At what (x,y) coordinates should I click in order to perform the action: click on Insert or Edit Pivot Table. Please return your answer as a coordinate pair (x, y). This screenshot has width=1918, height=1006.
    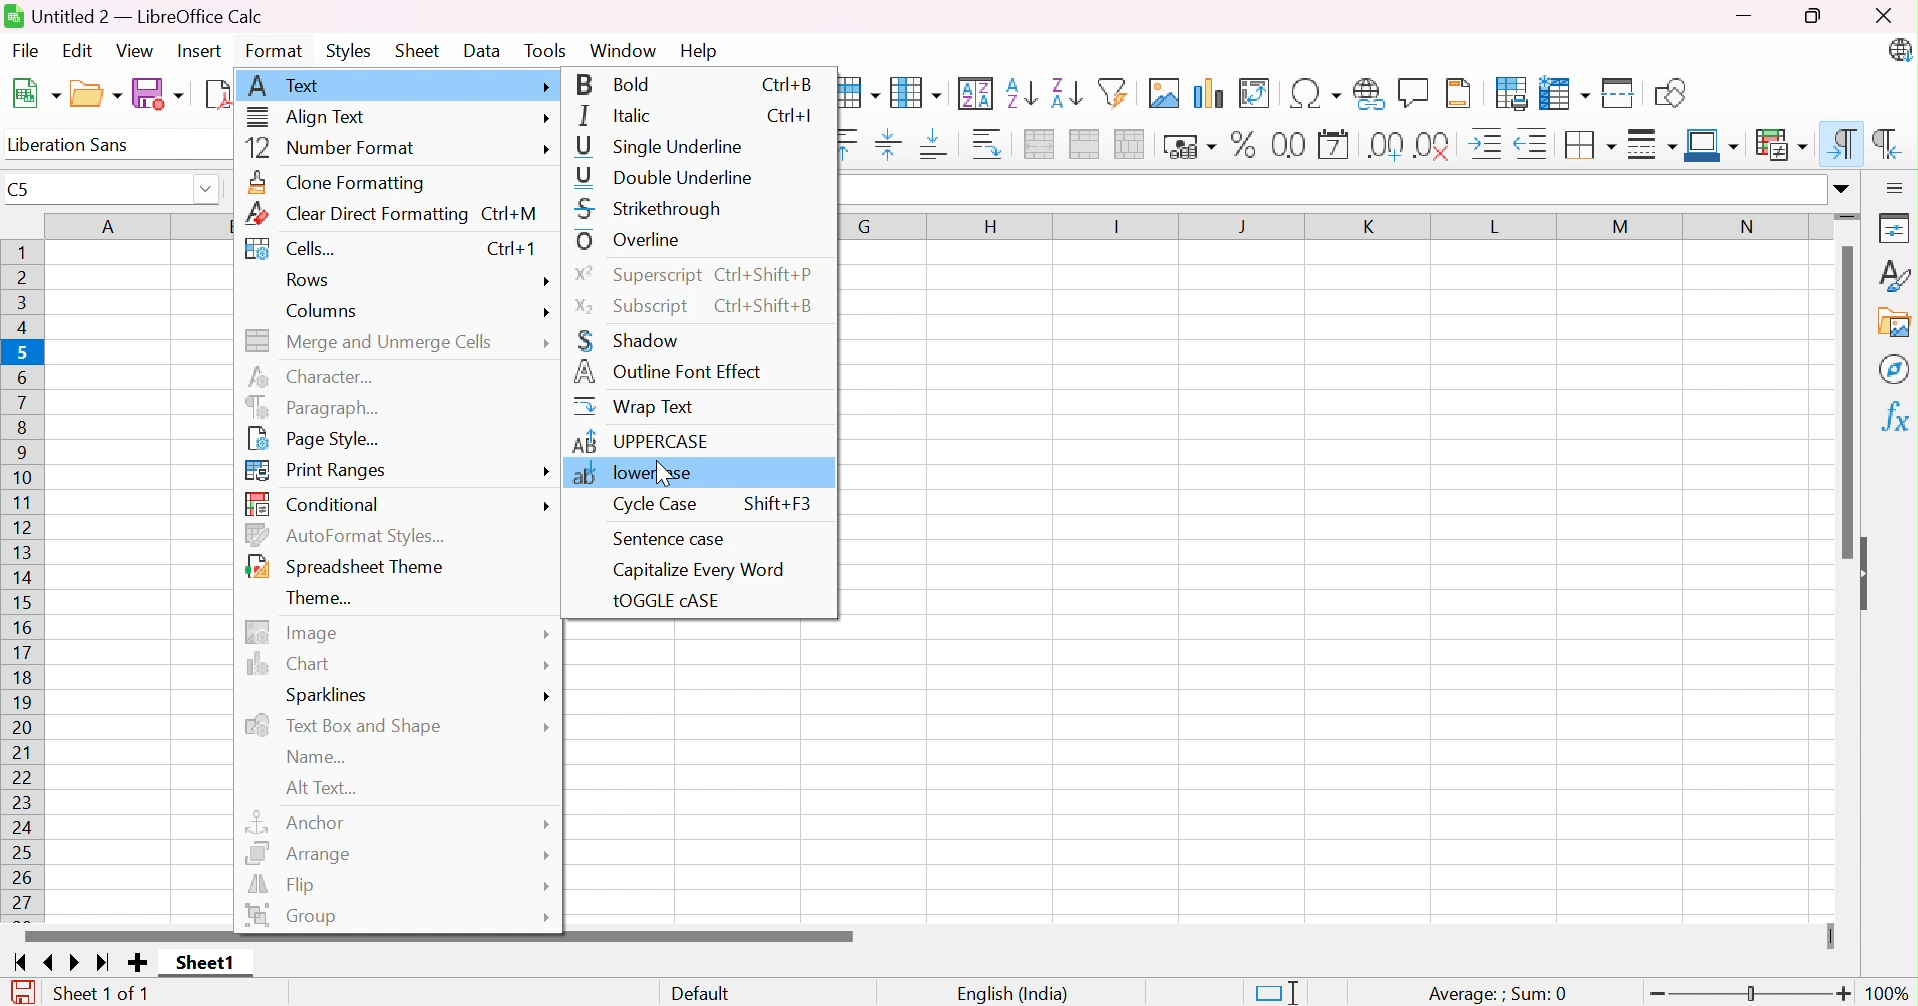
    Looking at the image, I should click on (1262, 93).